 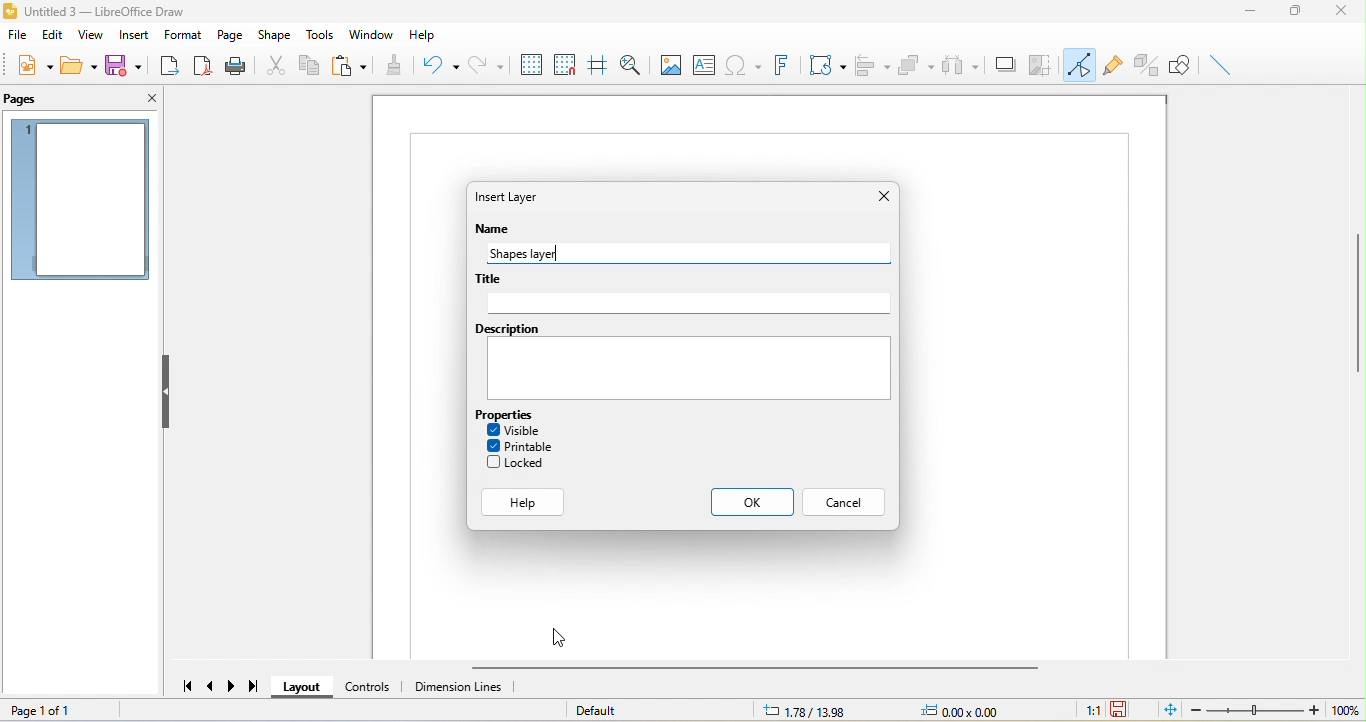 What do you see at coordinates (596, 65) in the screenshot?
I see `helpline while moving` at bounding box center [596, 65].